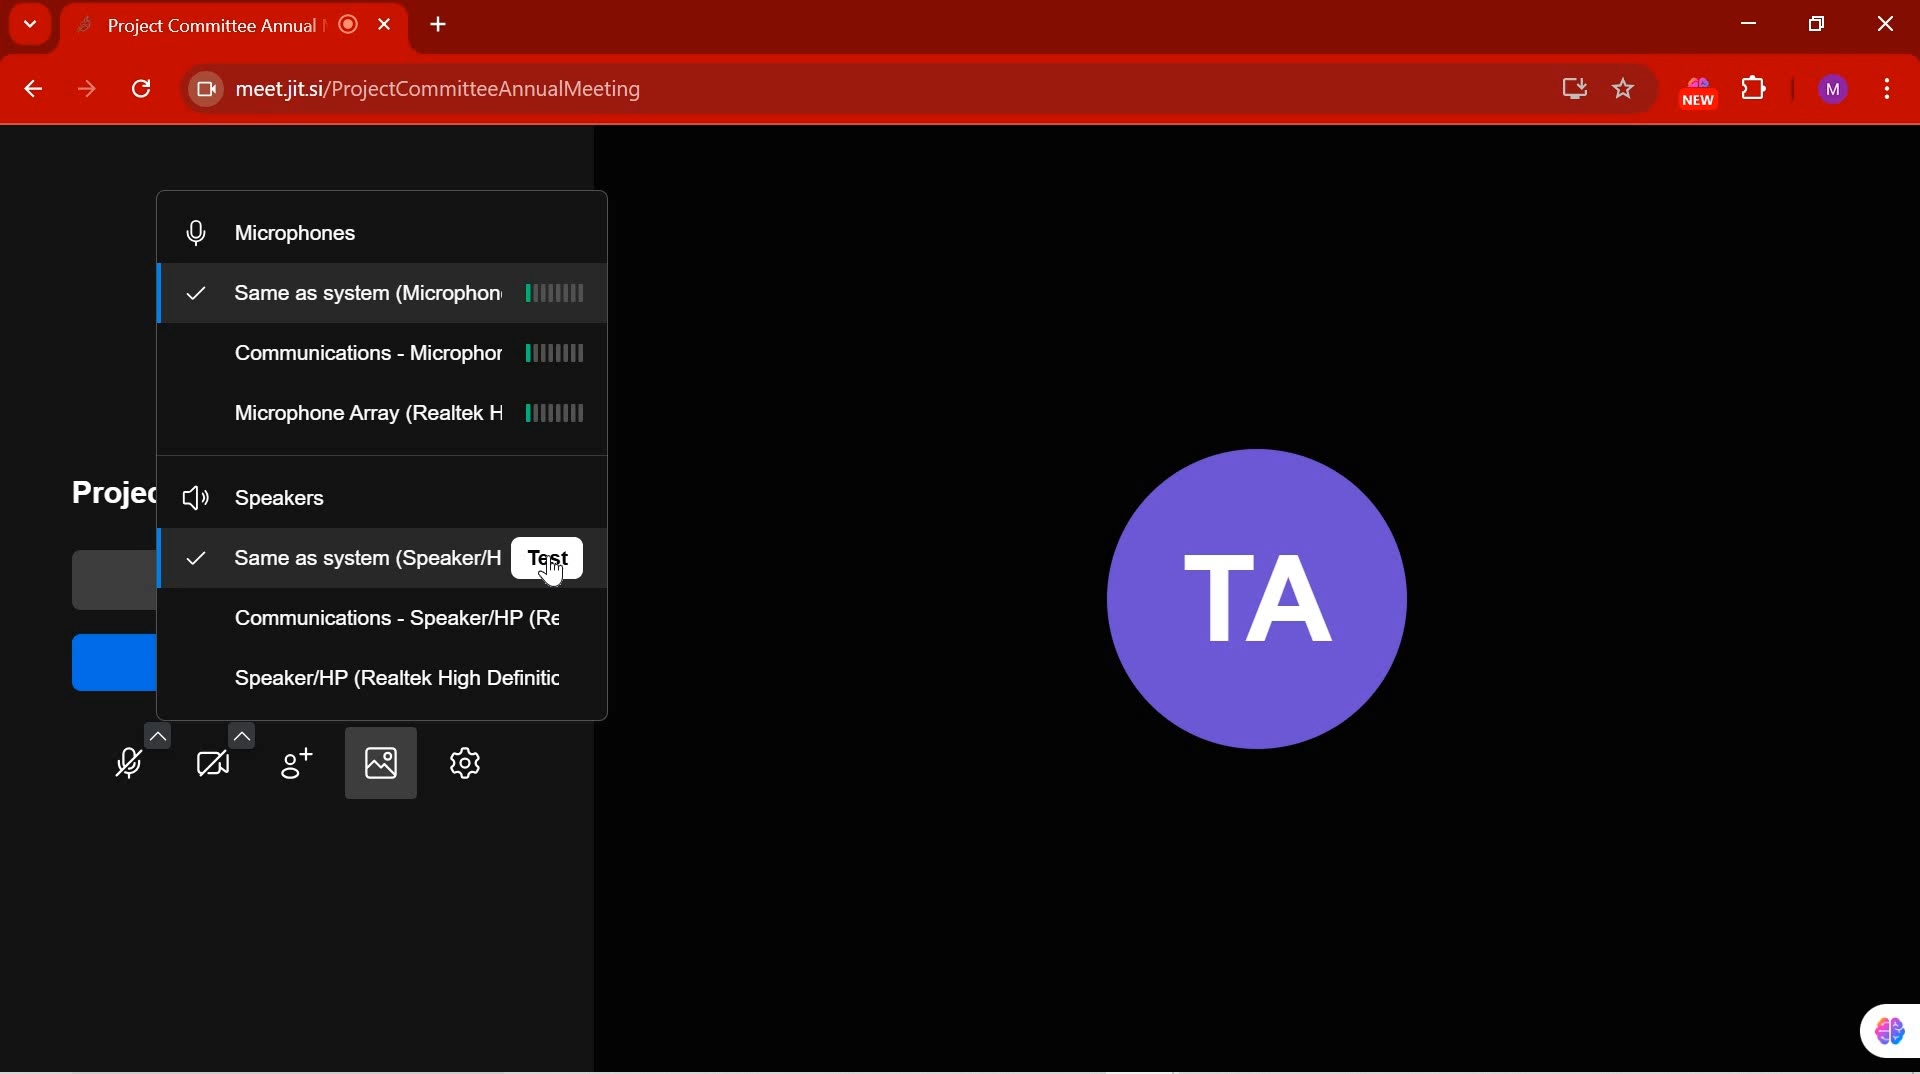 The width and height of the screenshot is (1920, 1074). What do you see at coordinates (408, 416) in the screenshot?
I see `Microphone Array(Realtek` at bounding box center [408, 416].